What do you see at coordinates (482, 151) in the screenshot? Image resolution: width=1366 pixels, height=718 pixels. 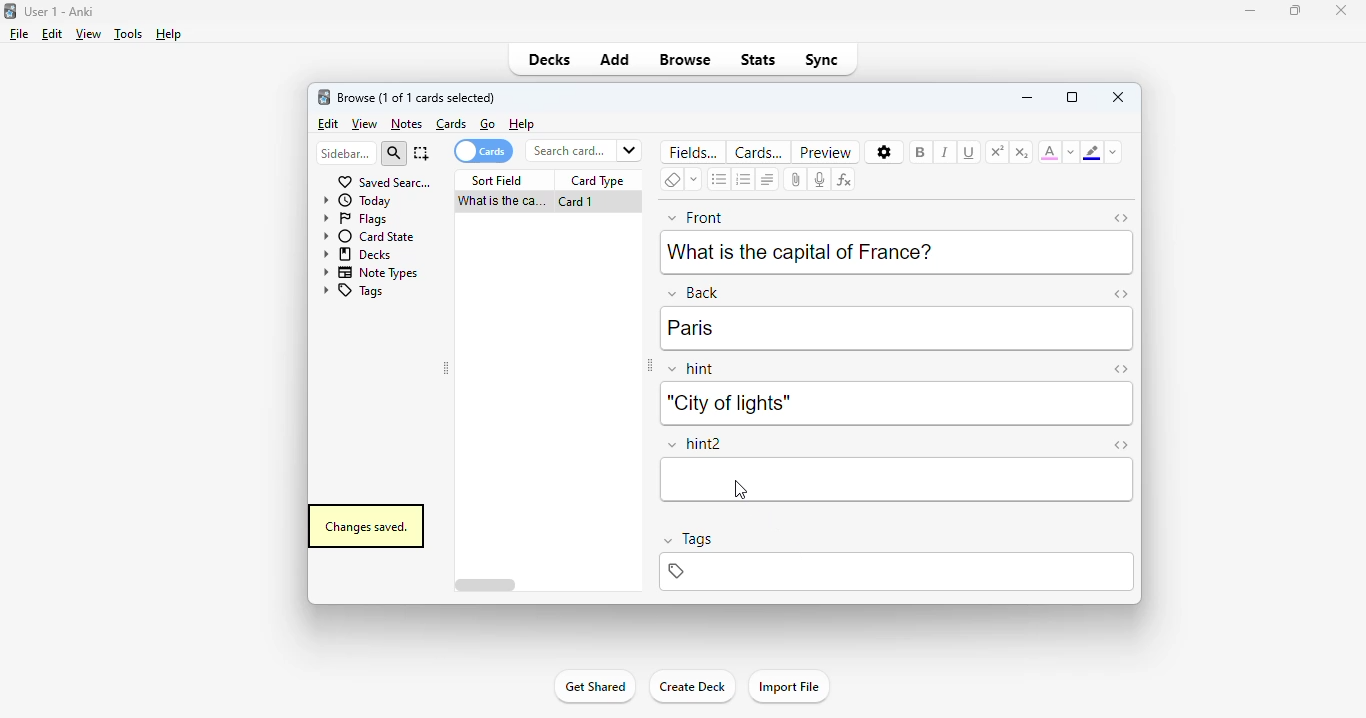 I see `cards` at bounding box center [482, 151].